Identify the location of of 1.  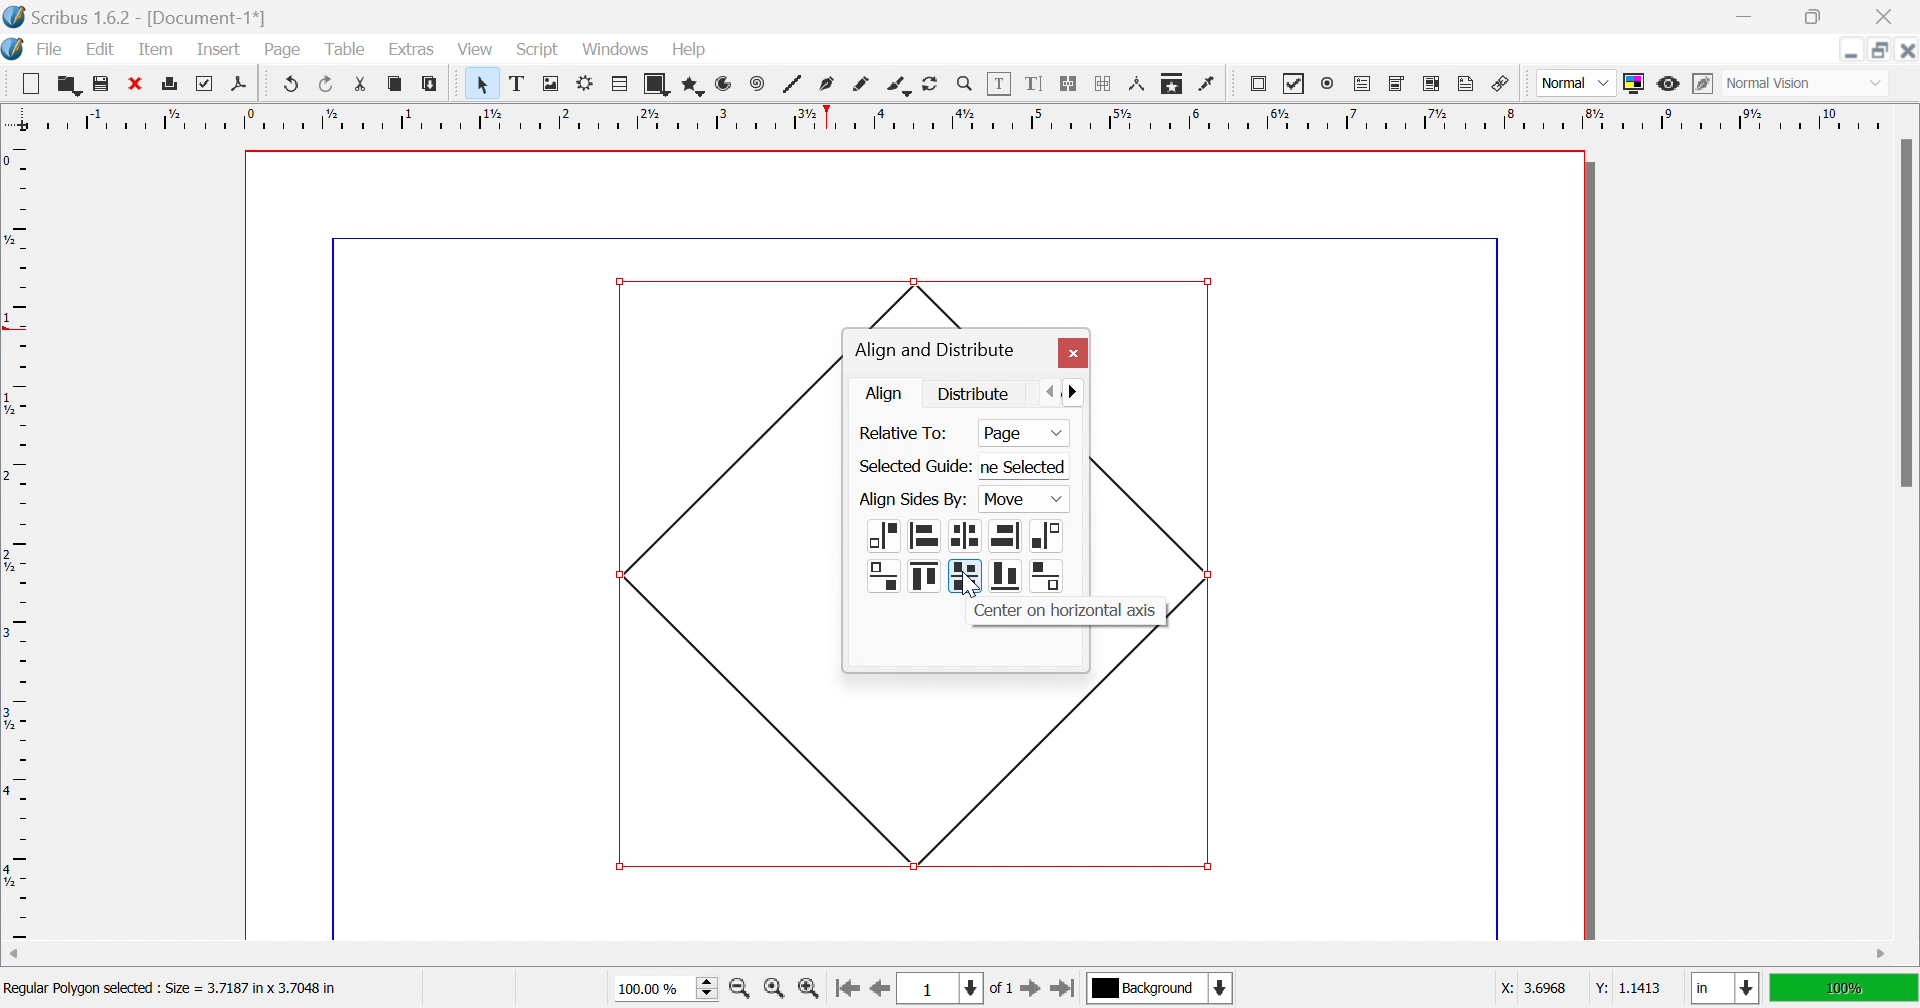
(999, 990).